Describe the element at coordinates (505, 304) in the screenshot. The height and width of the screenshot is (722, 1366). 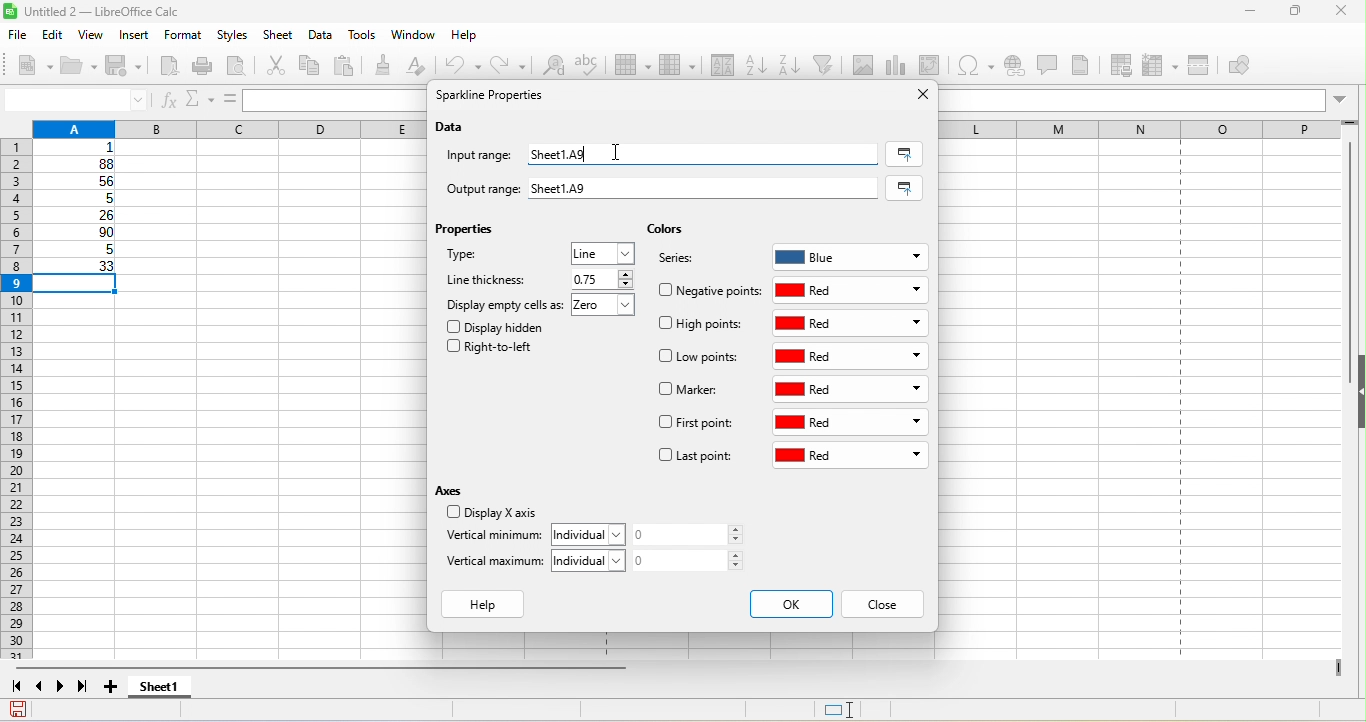
I see `display empty cells as` at that location.